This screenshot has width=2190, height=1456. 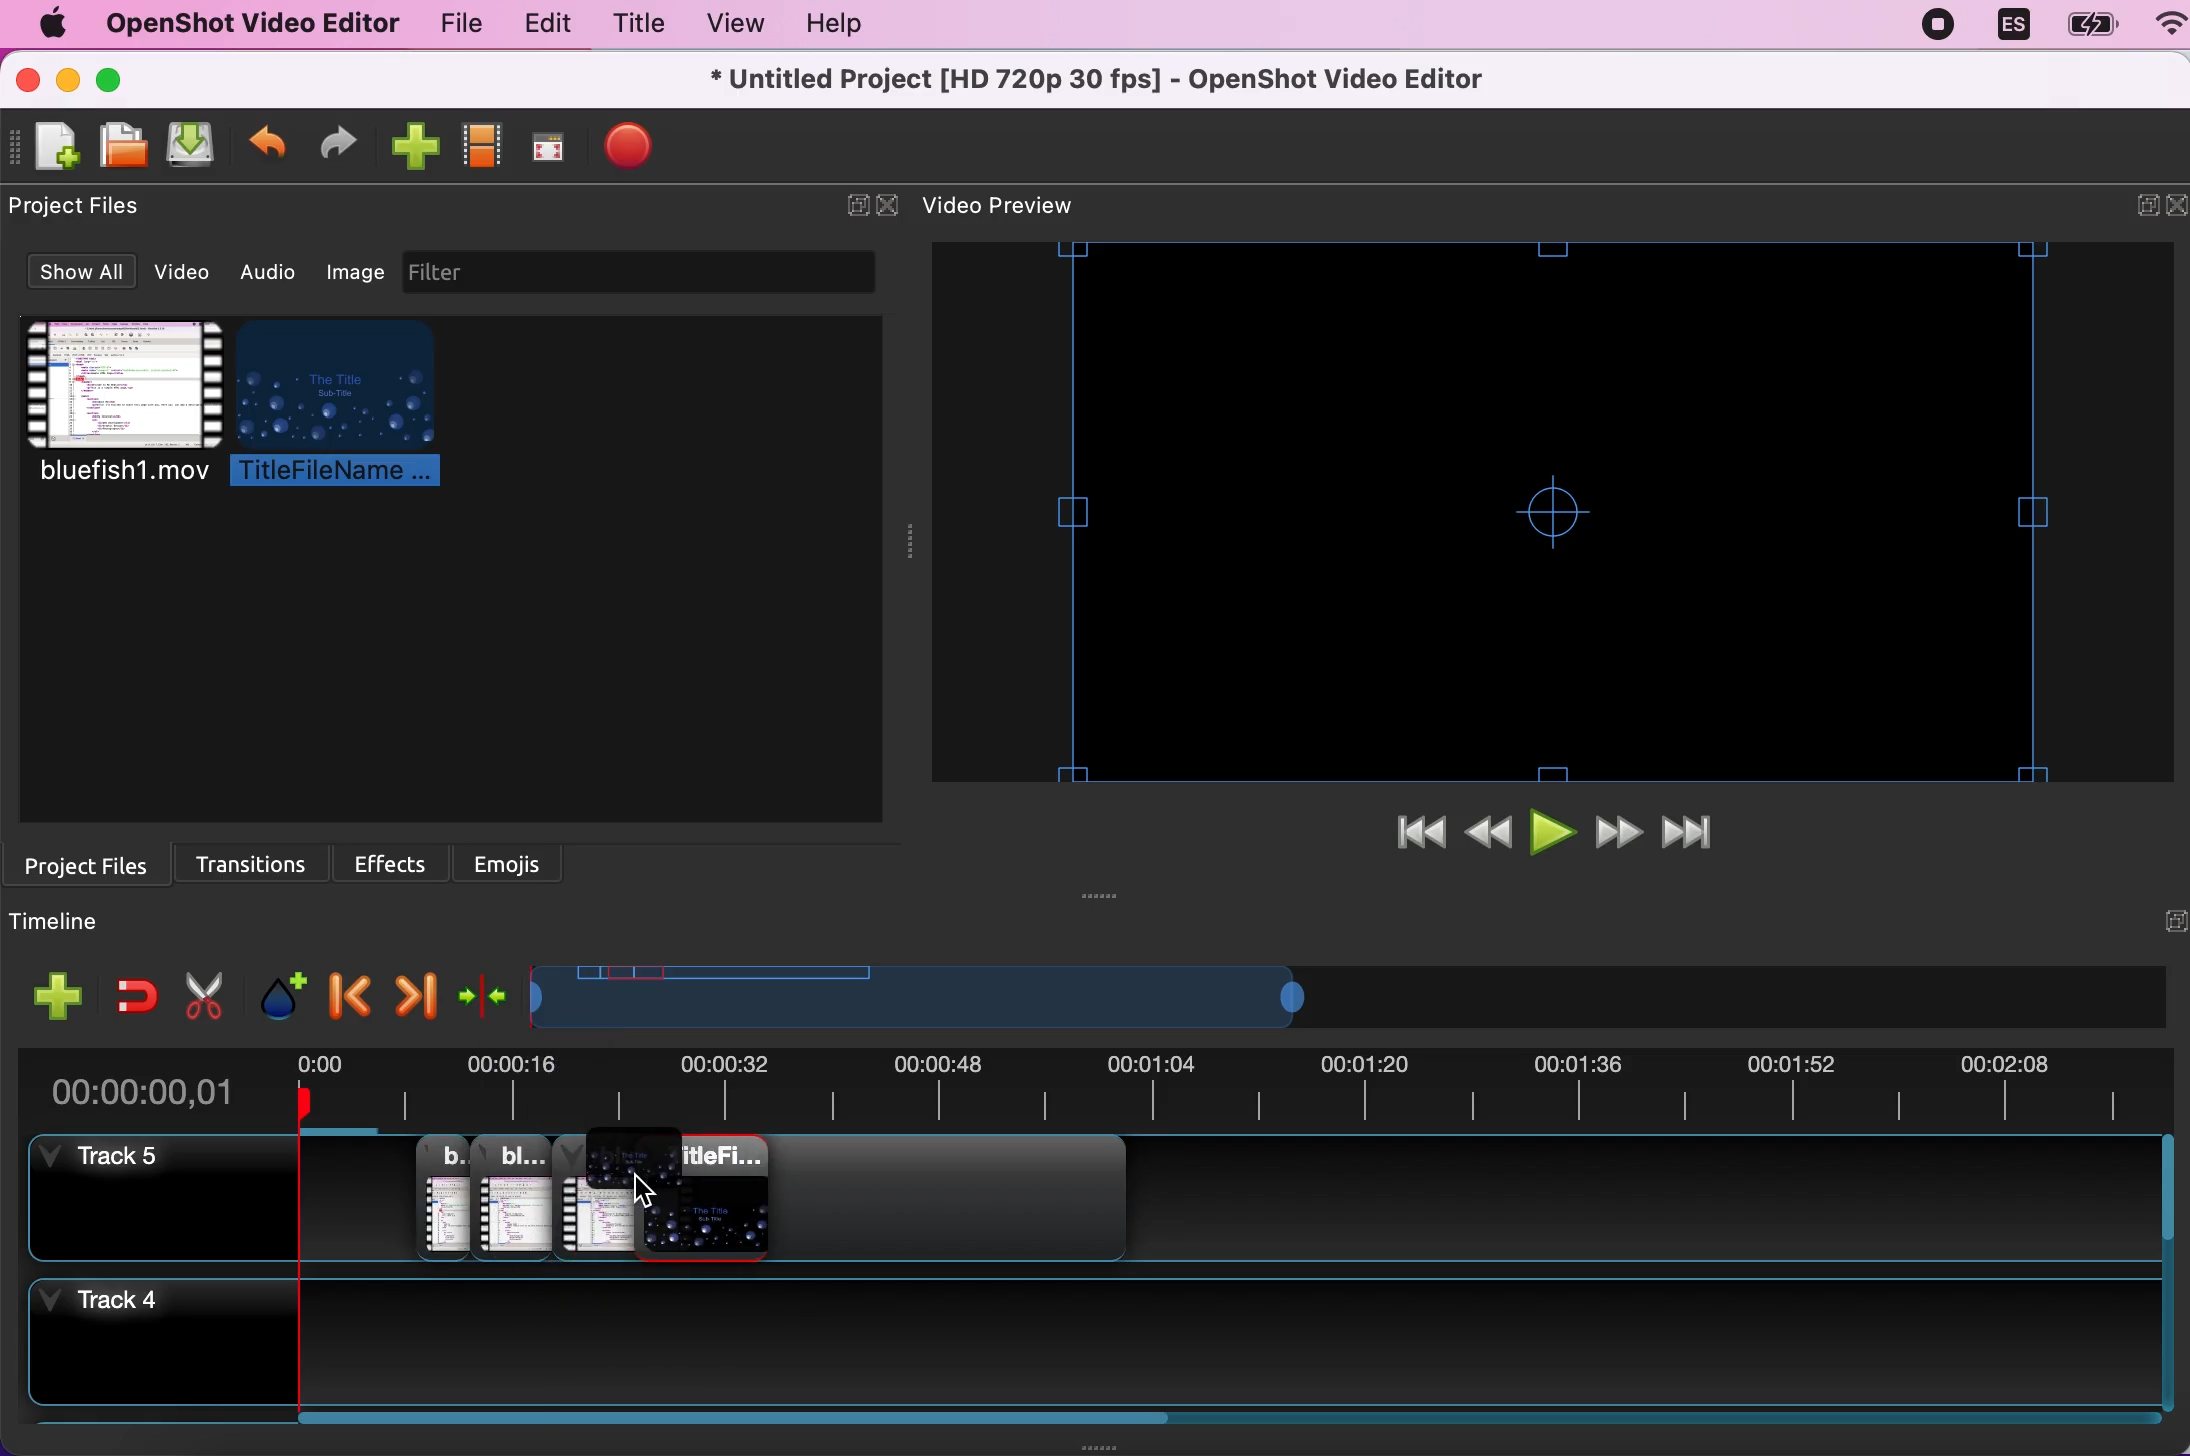 I want to click on close, so click(x=890, y=207).